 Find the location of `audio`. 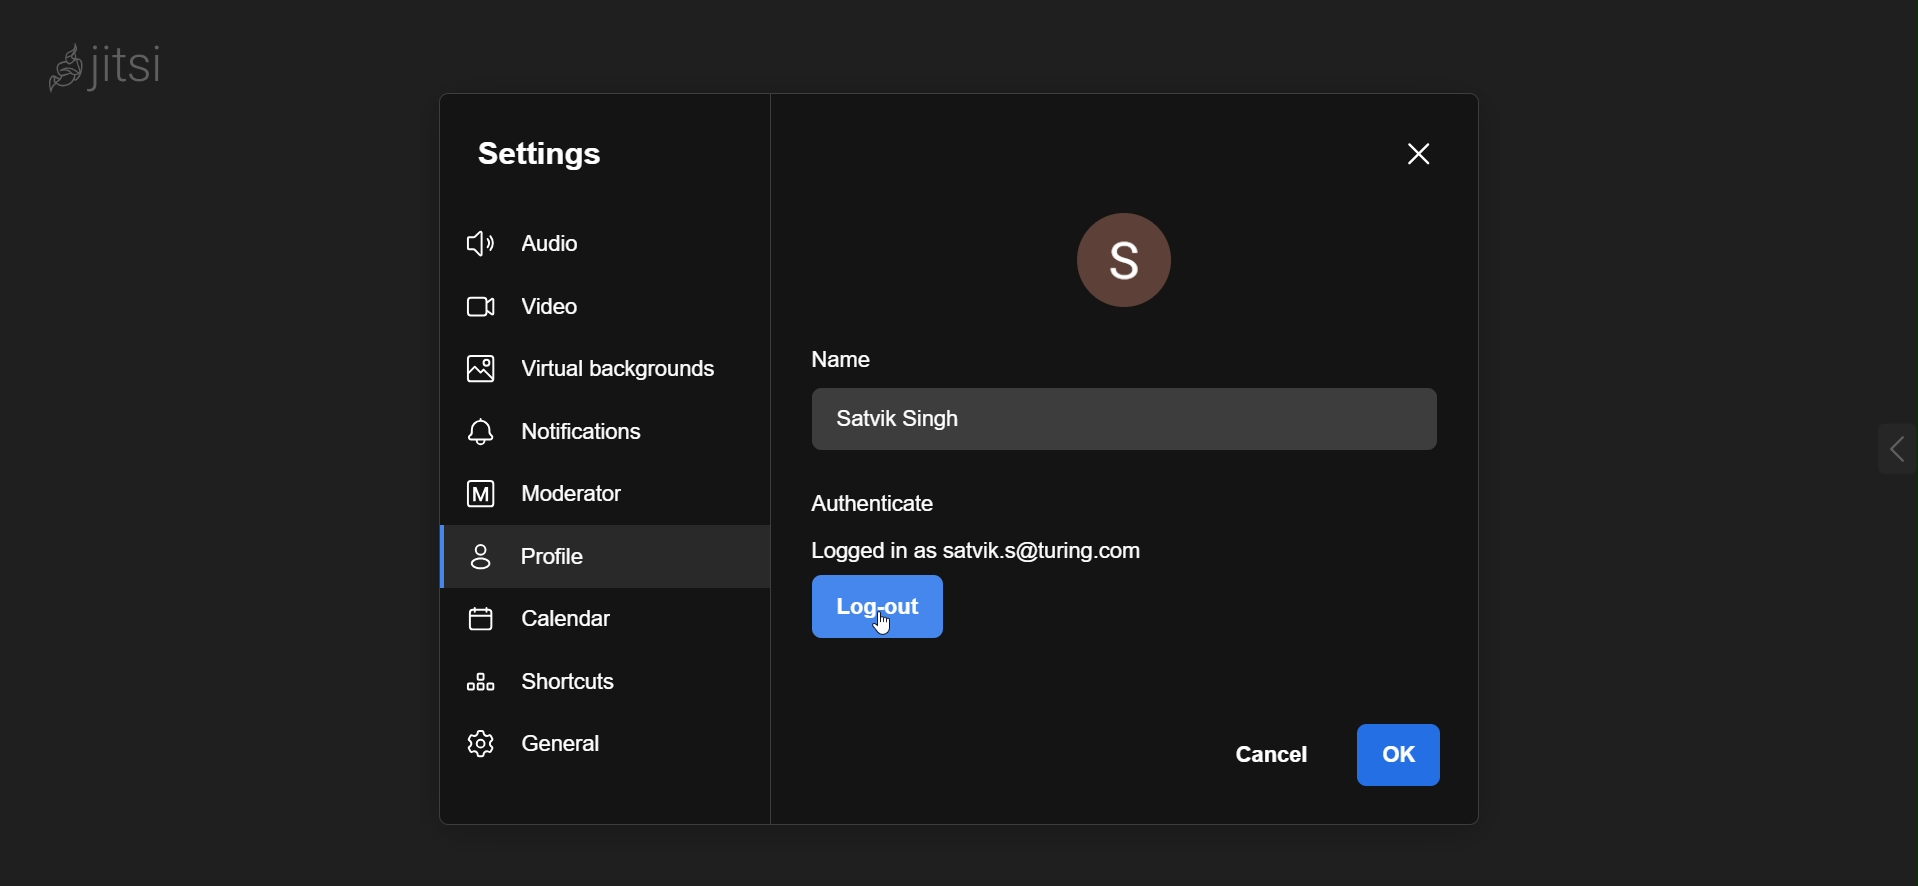

audio is located at coordinates (536, 247).